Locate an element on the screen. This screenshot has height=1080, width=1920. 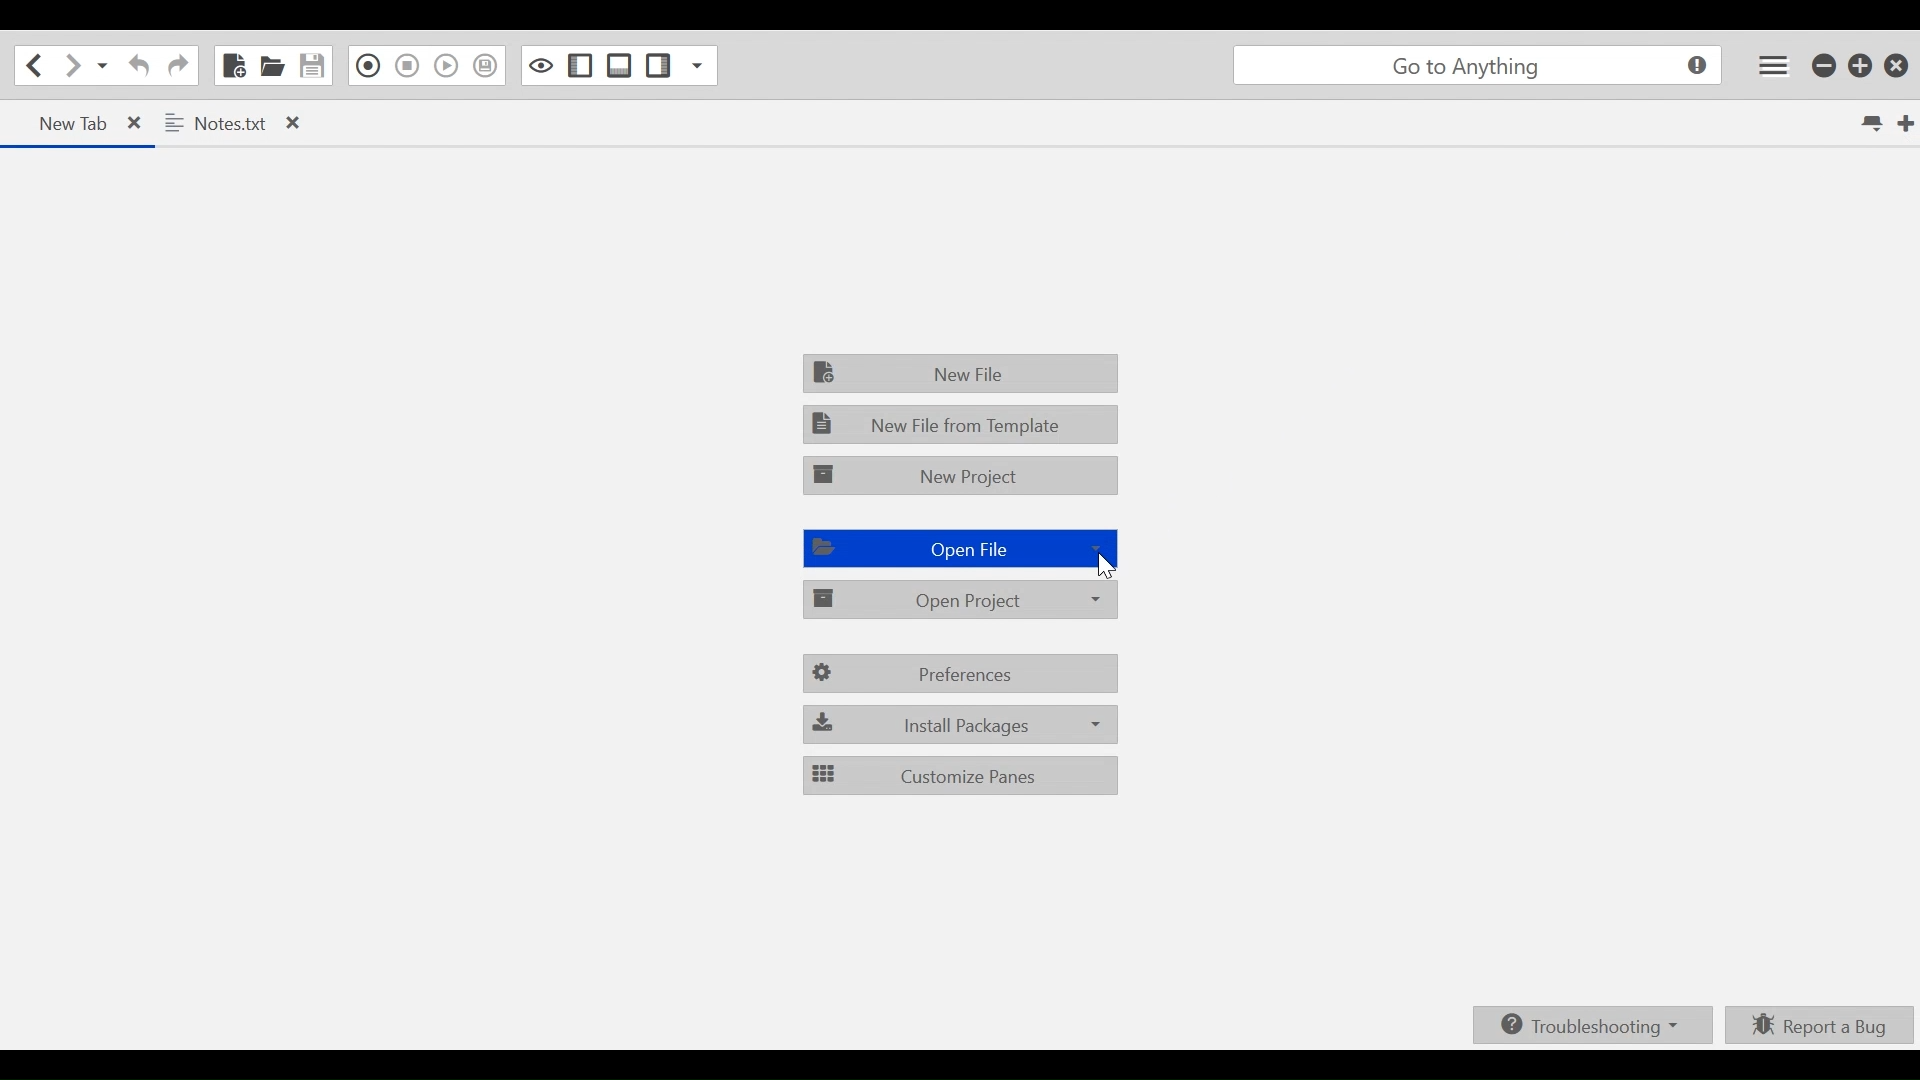
Report a bUg is located at coordinates (1820, 1025).